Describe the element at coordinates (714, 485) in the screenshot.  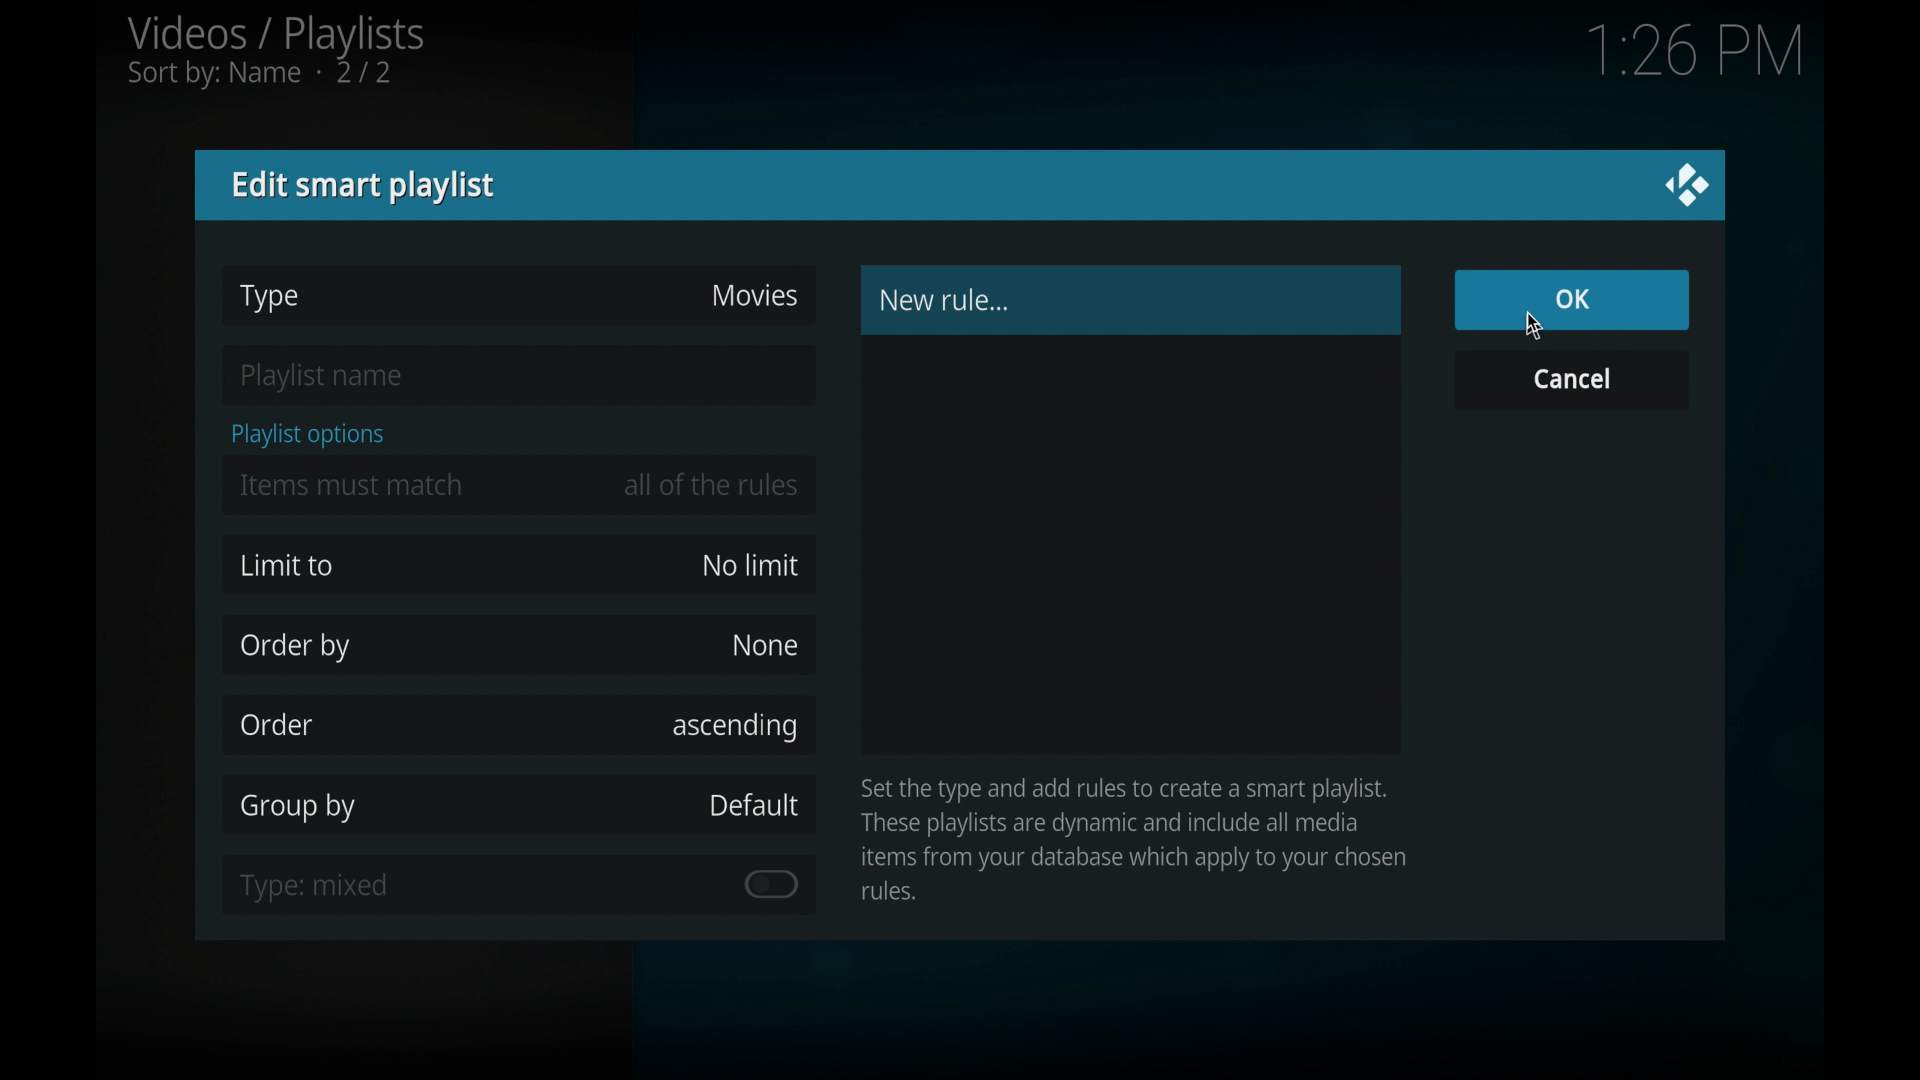
I see `all of the rules` at that location.